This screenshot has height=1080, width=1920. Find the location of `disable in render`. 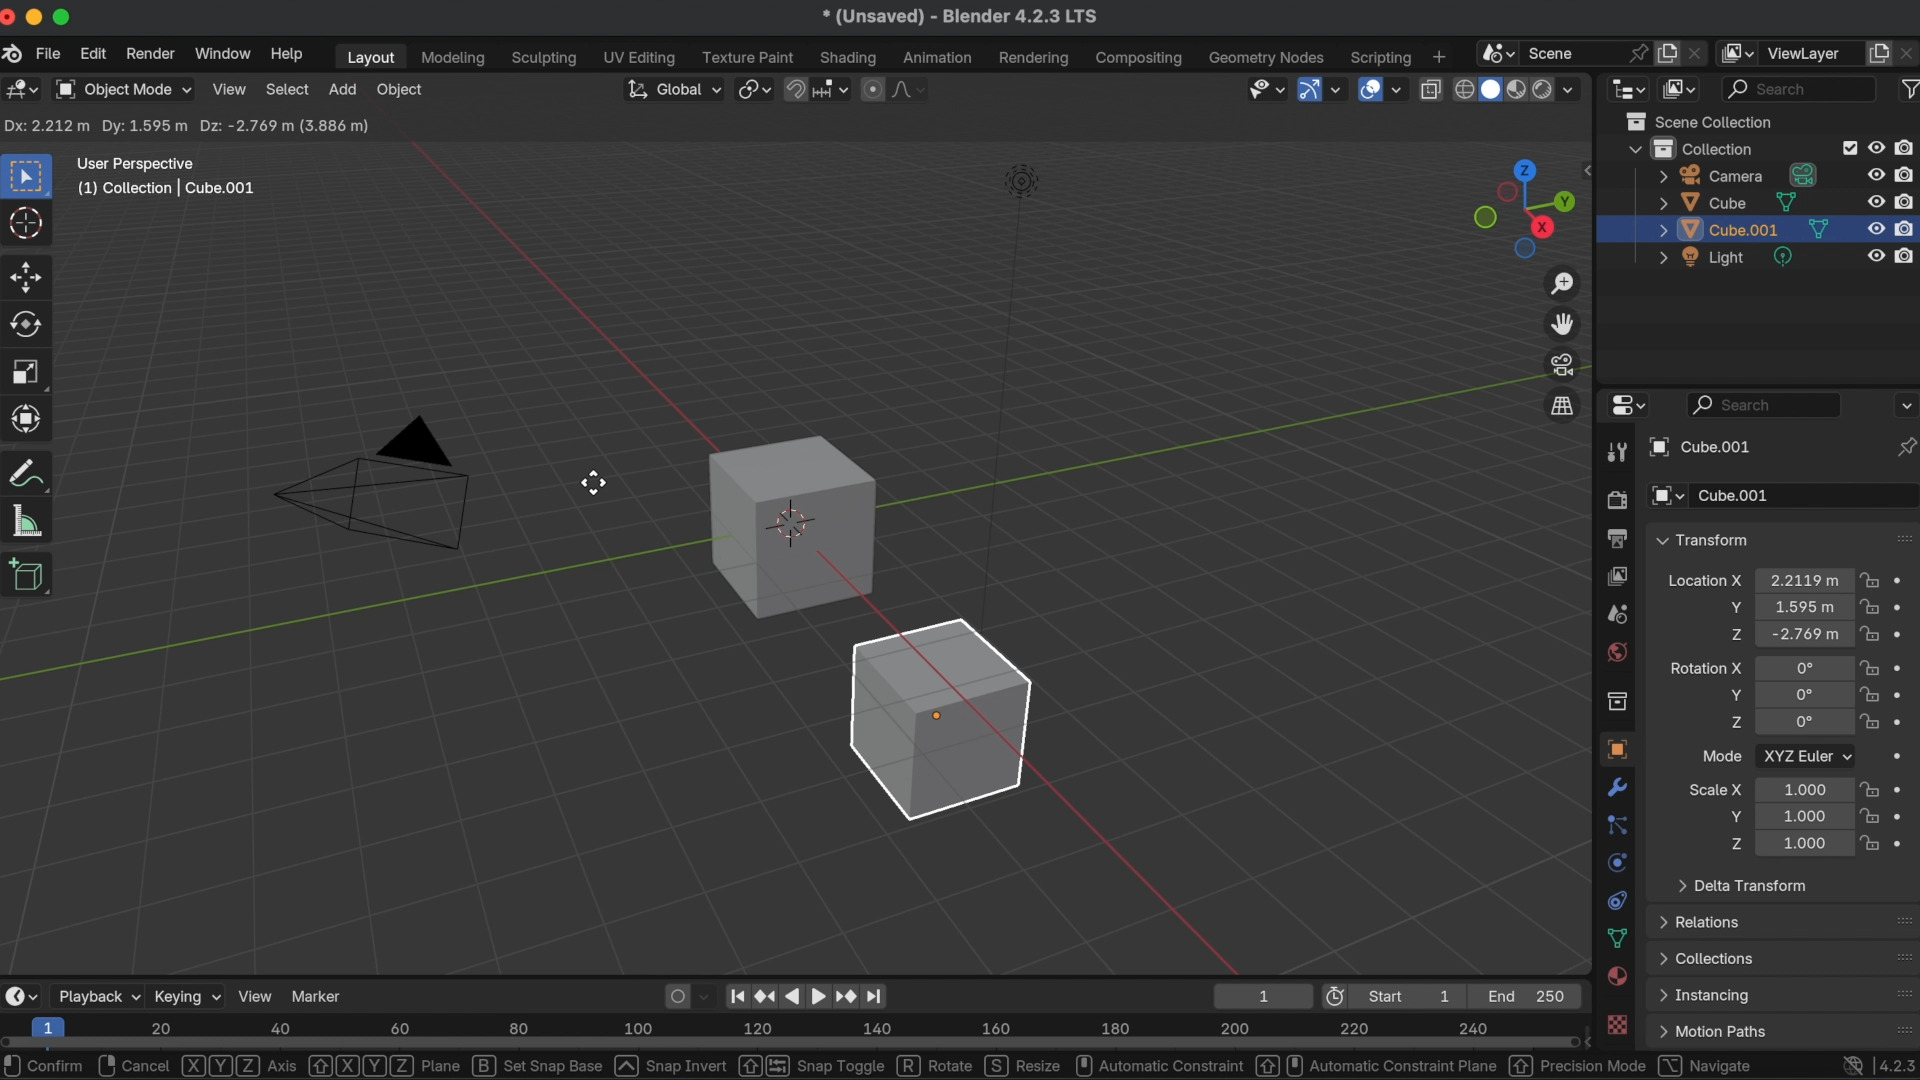

disable in render is located at coordinates (1906, 173).